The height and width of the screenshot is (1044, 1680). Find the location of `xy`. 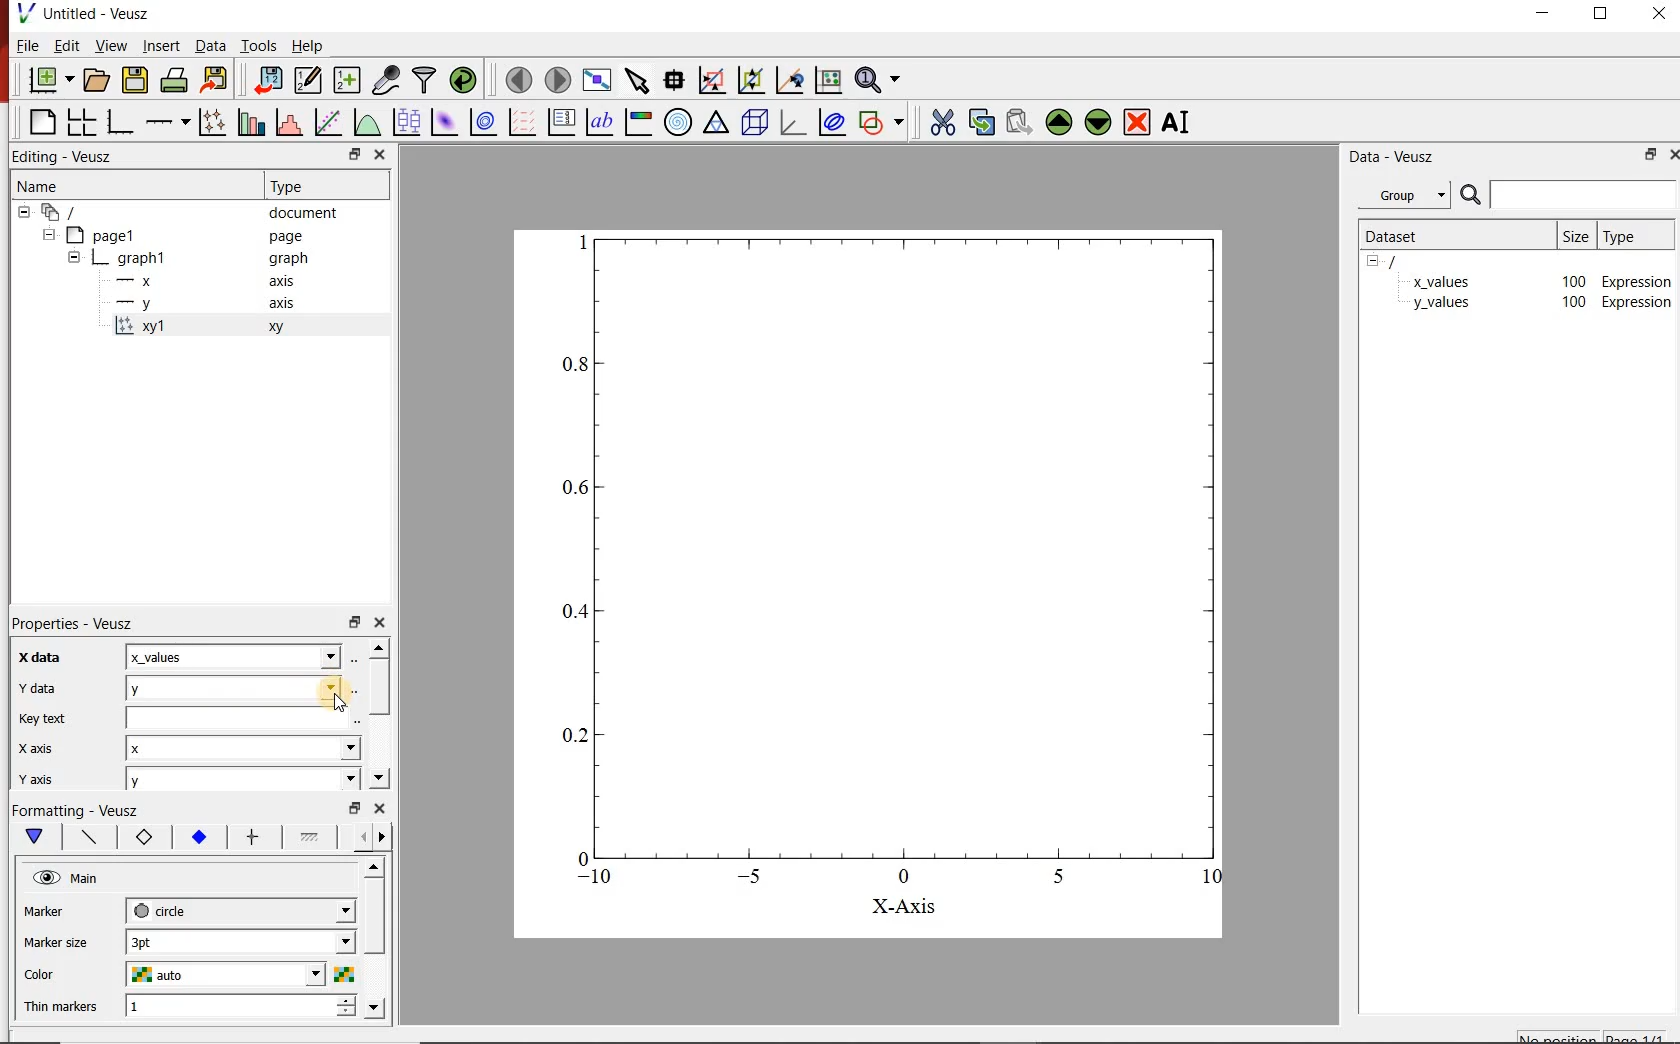

xy is located at coordinates (281, 327).